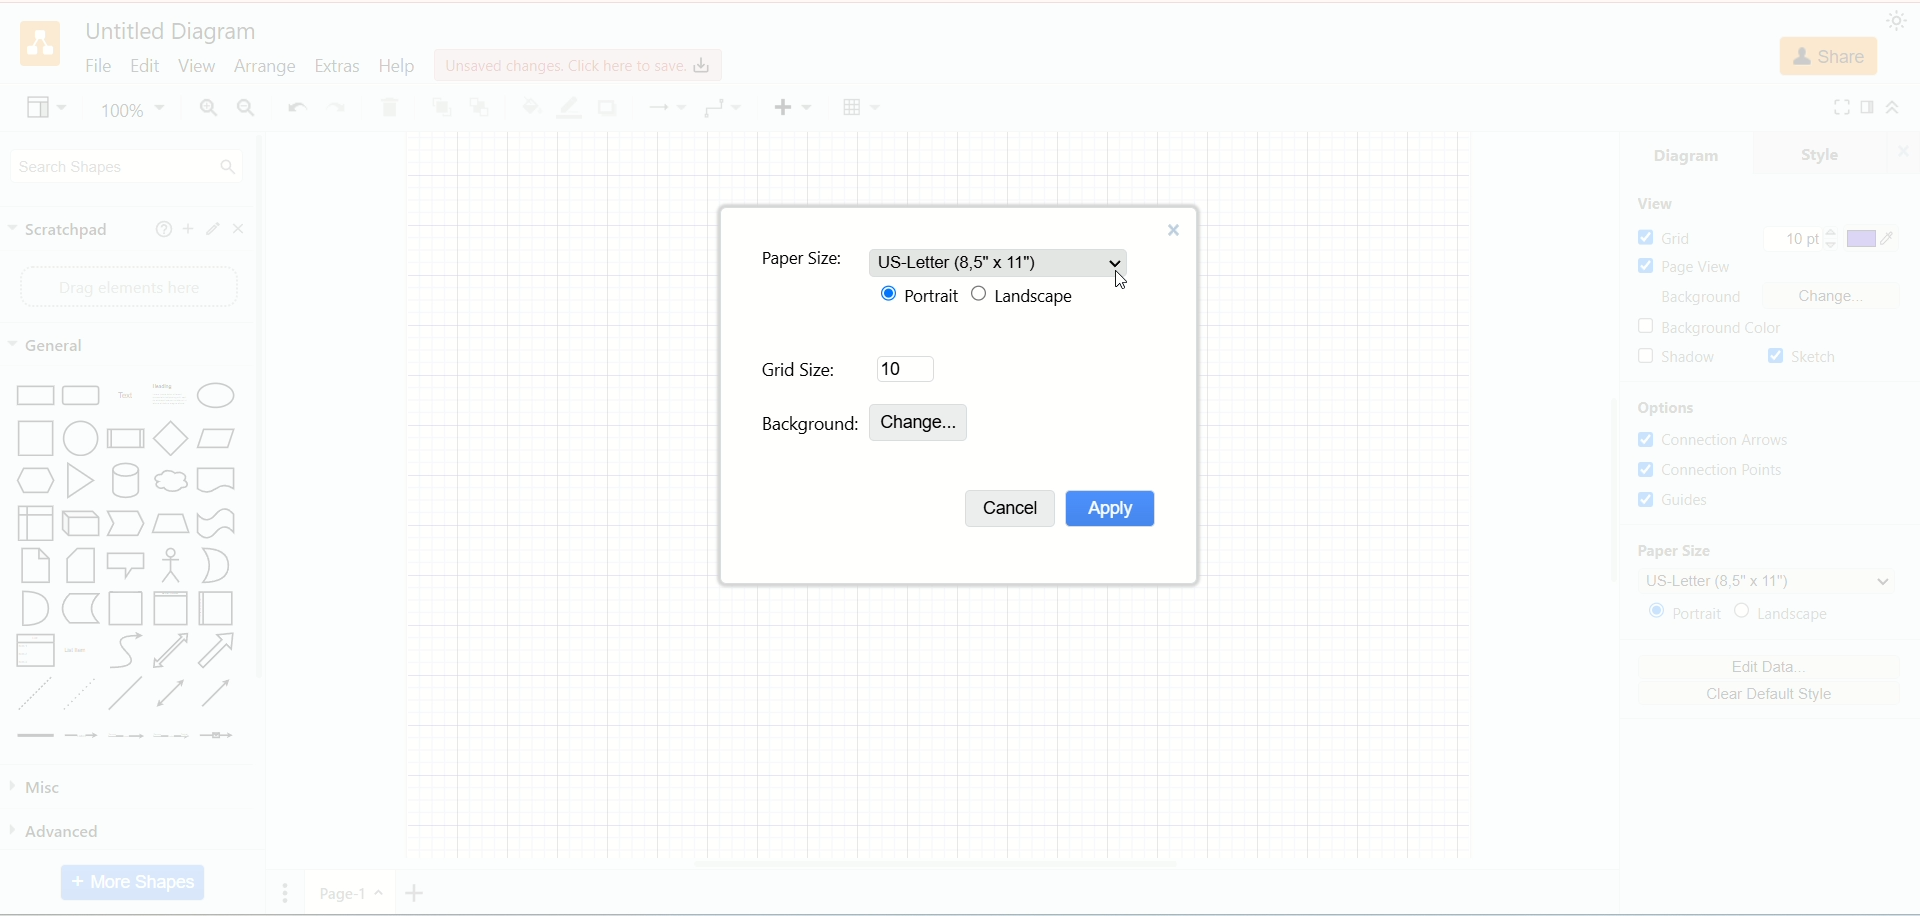  I want to click on Cursor Position, so click(1118, 283).